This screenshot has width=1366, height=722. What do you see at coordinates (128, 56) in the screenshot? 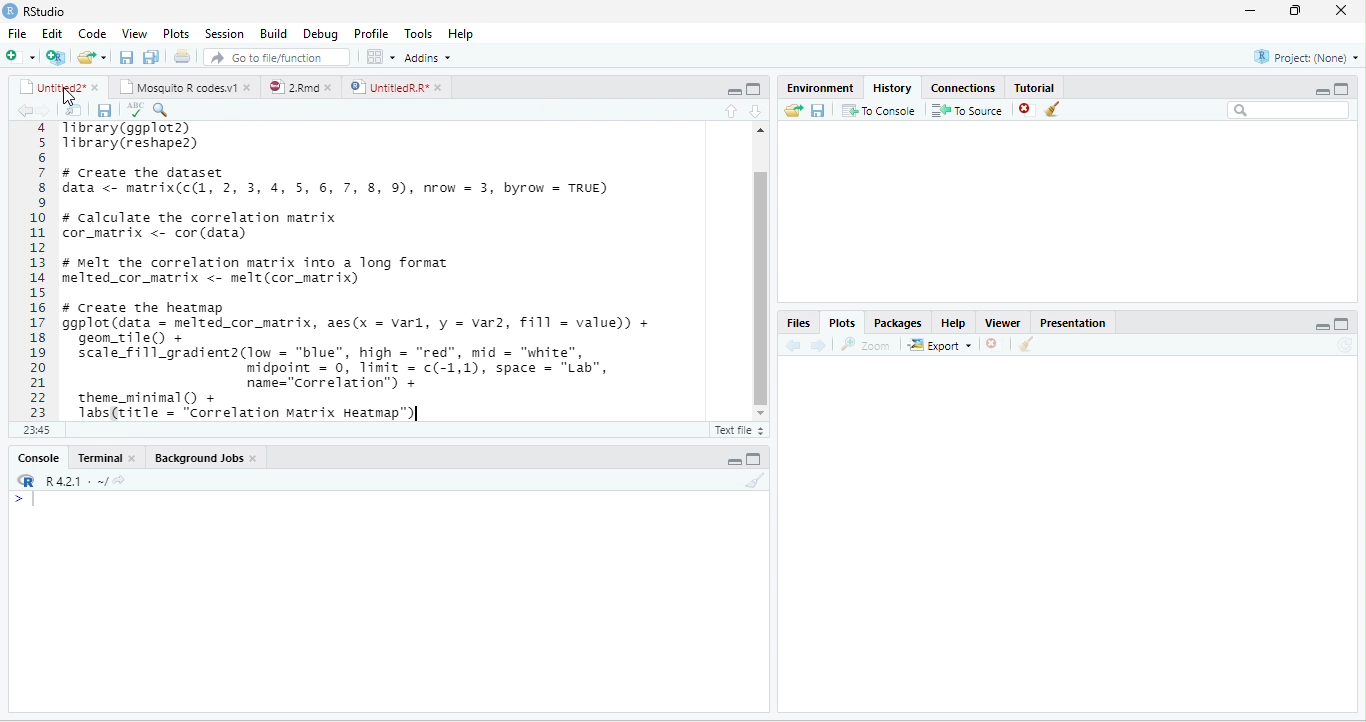
I see `previous file saction` at bounding box center [128, 56].